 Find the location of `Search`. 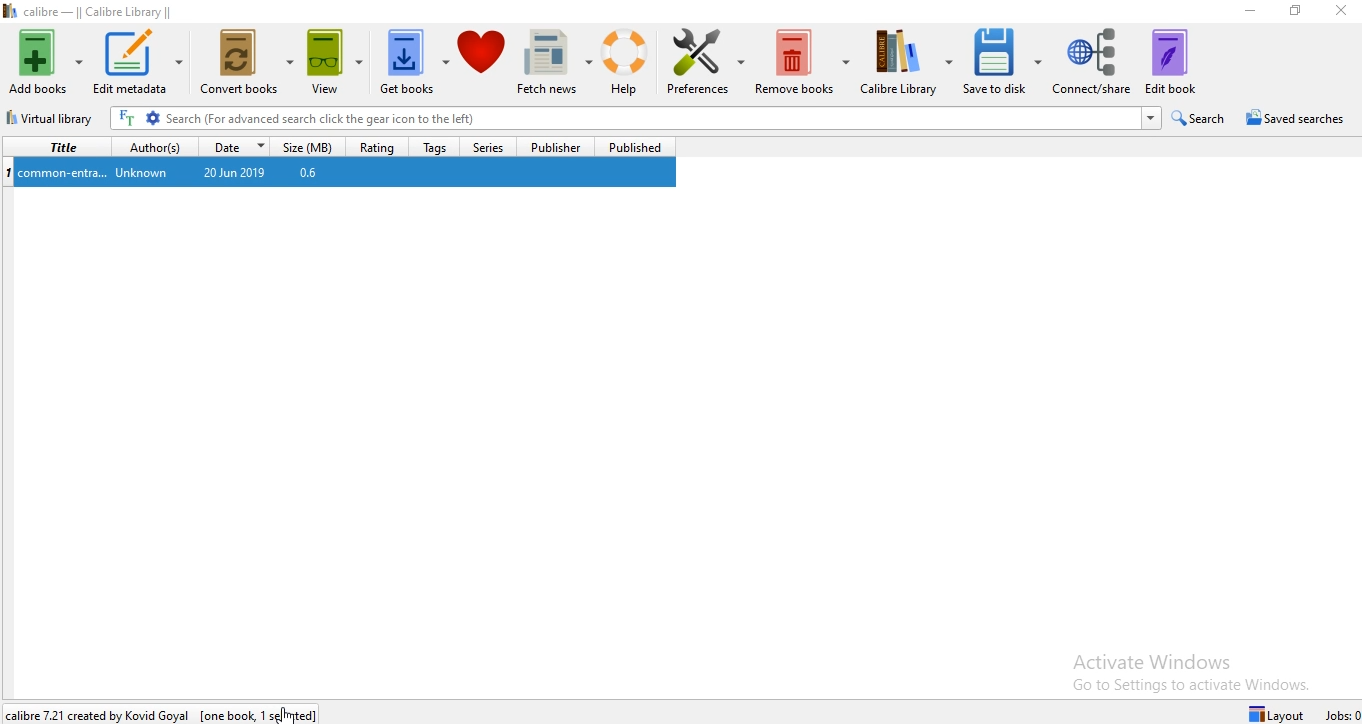

Search is located at coordinates (1200, 119).